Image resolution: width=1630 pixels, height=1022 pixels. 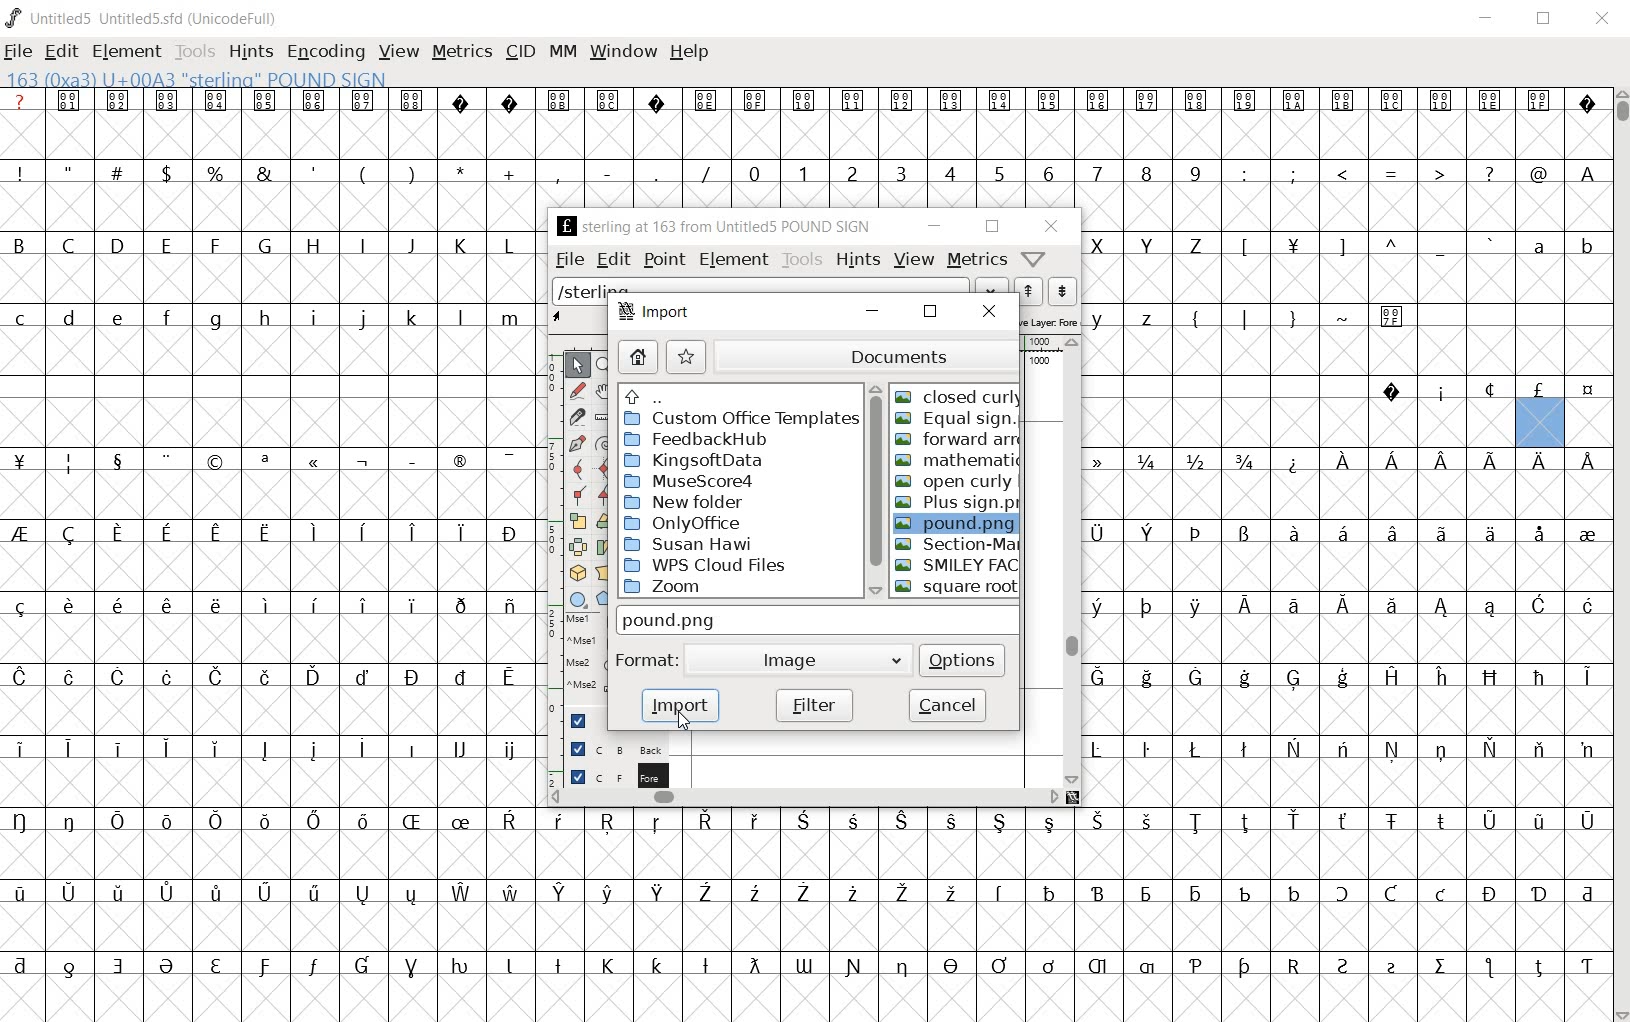 I want to click on Symbol, so click(x=1392, y=465).